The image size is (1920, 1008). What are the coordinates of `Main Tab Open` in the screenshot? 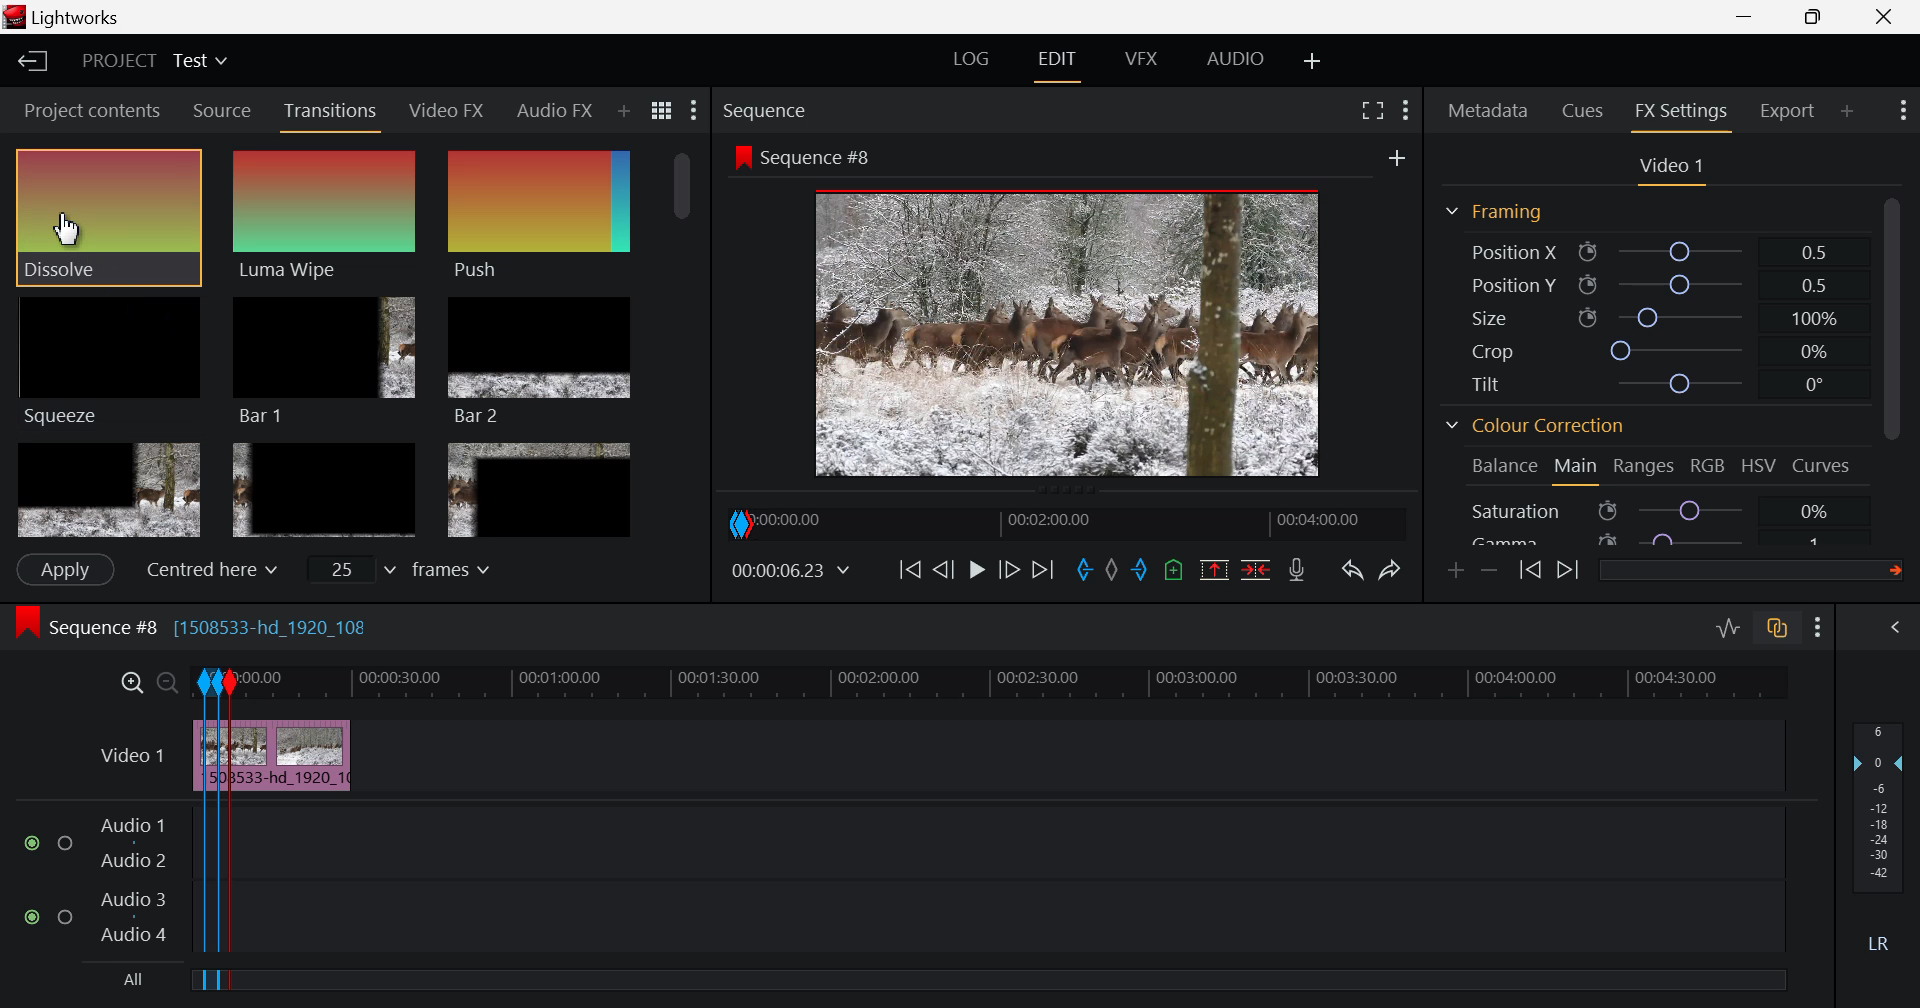 It's located at (1577, 468).